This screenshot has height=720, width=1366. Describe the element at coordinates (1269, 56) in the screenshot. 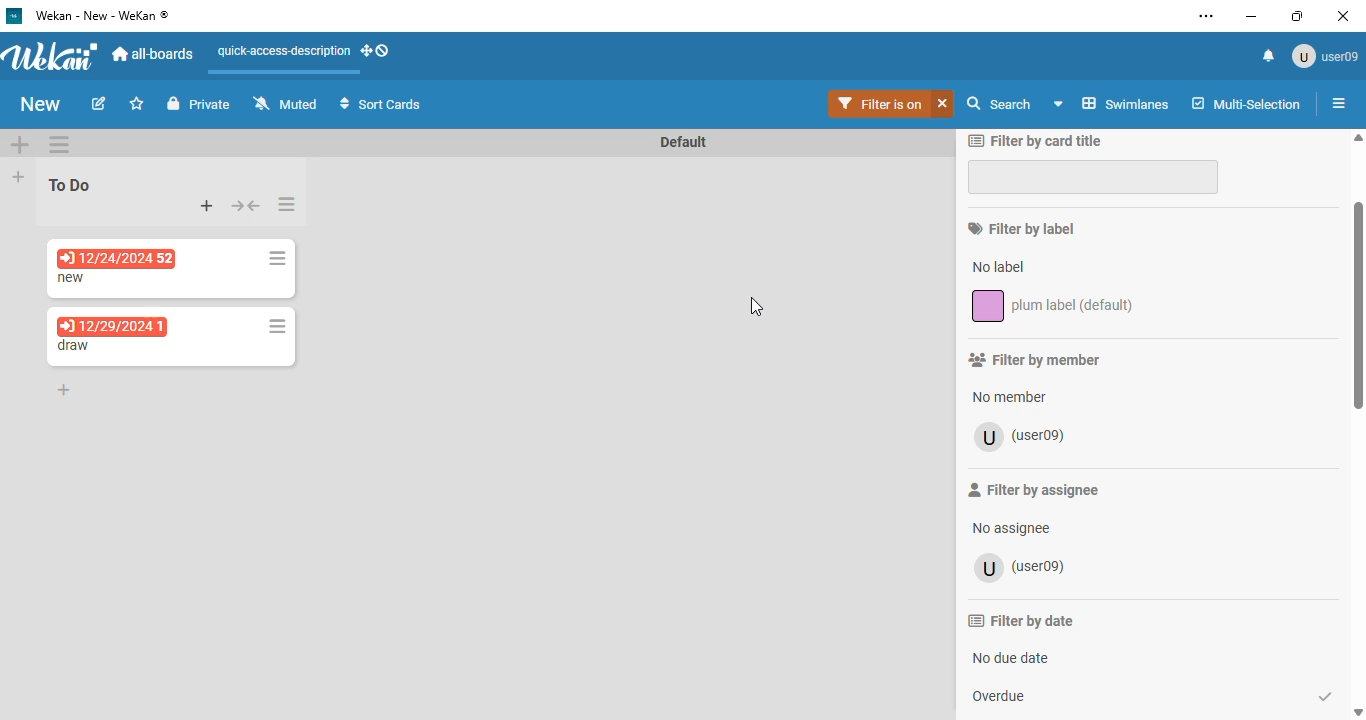

I see `notifications` at that location.